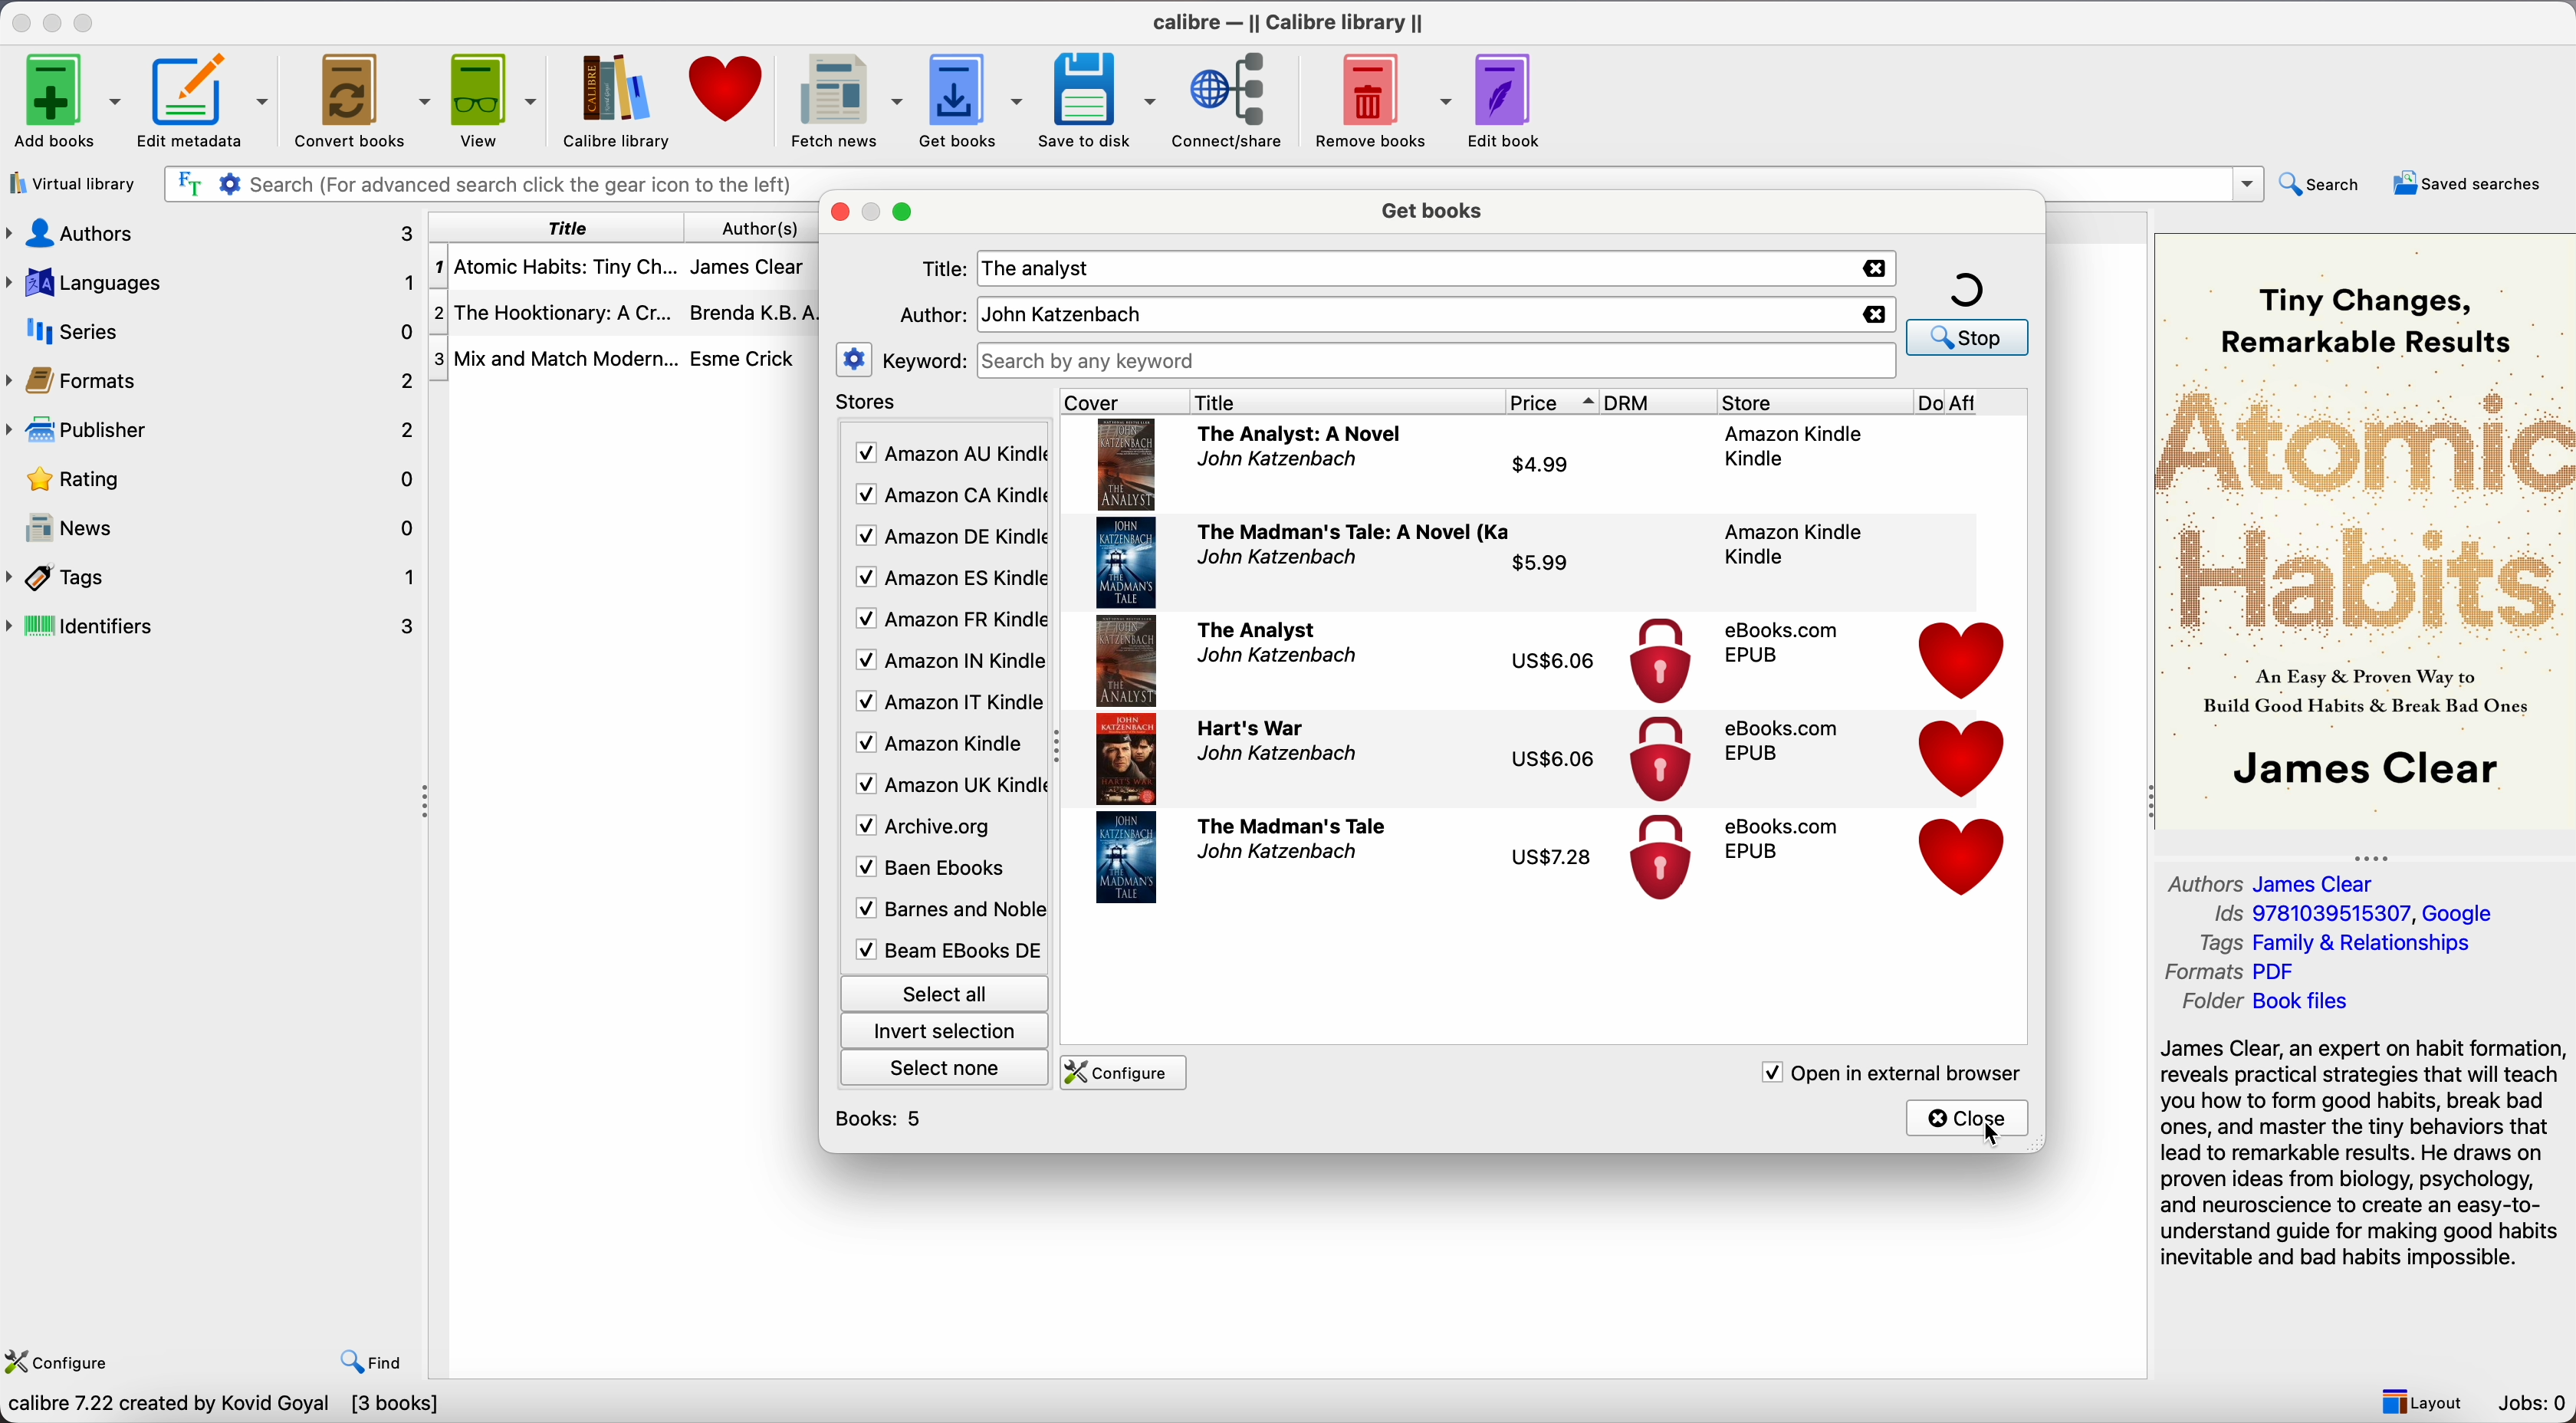  Describe the element at coordinates (1540, 466) in the screenshot. I see `$4.99` at that location.